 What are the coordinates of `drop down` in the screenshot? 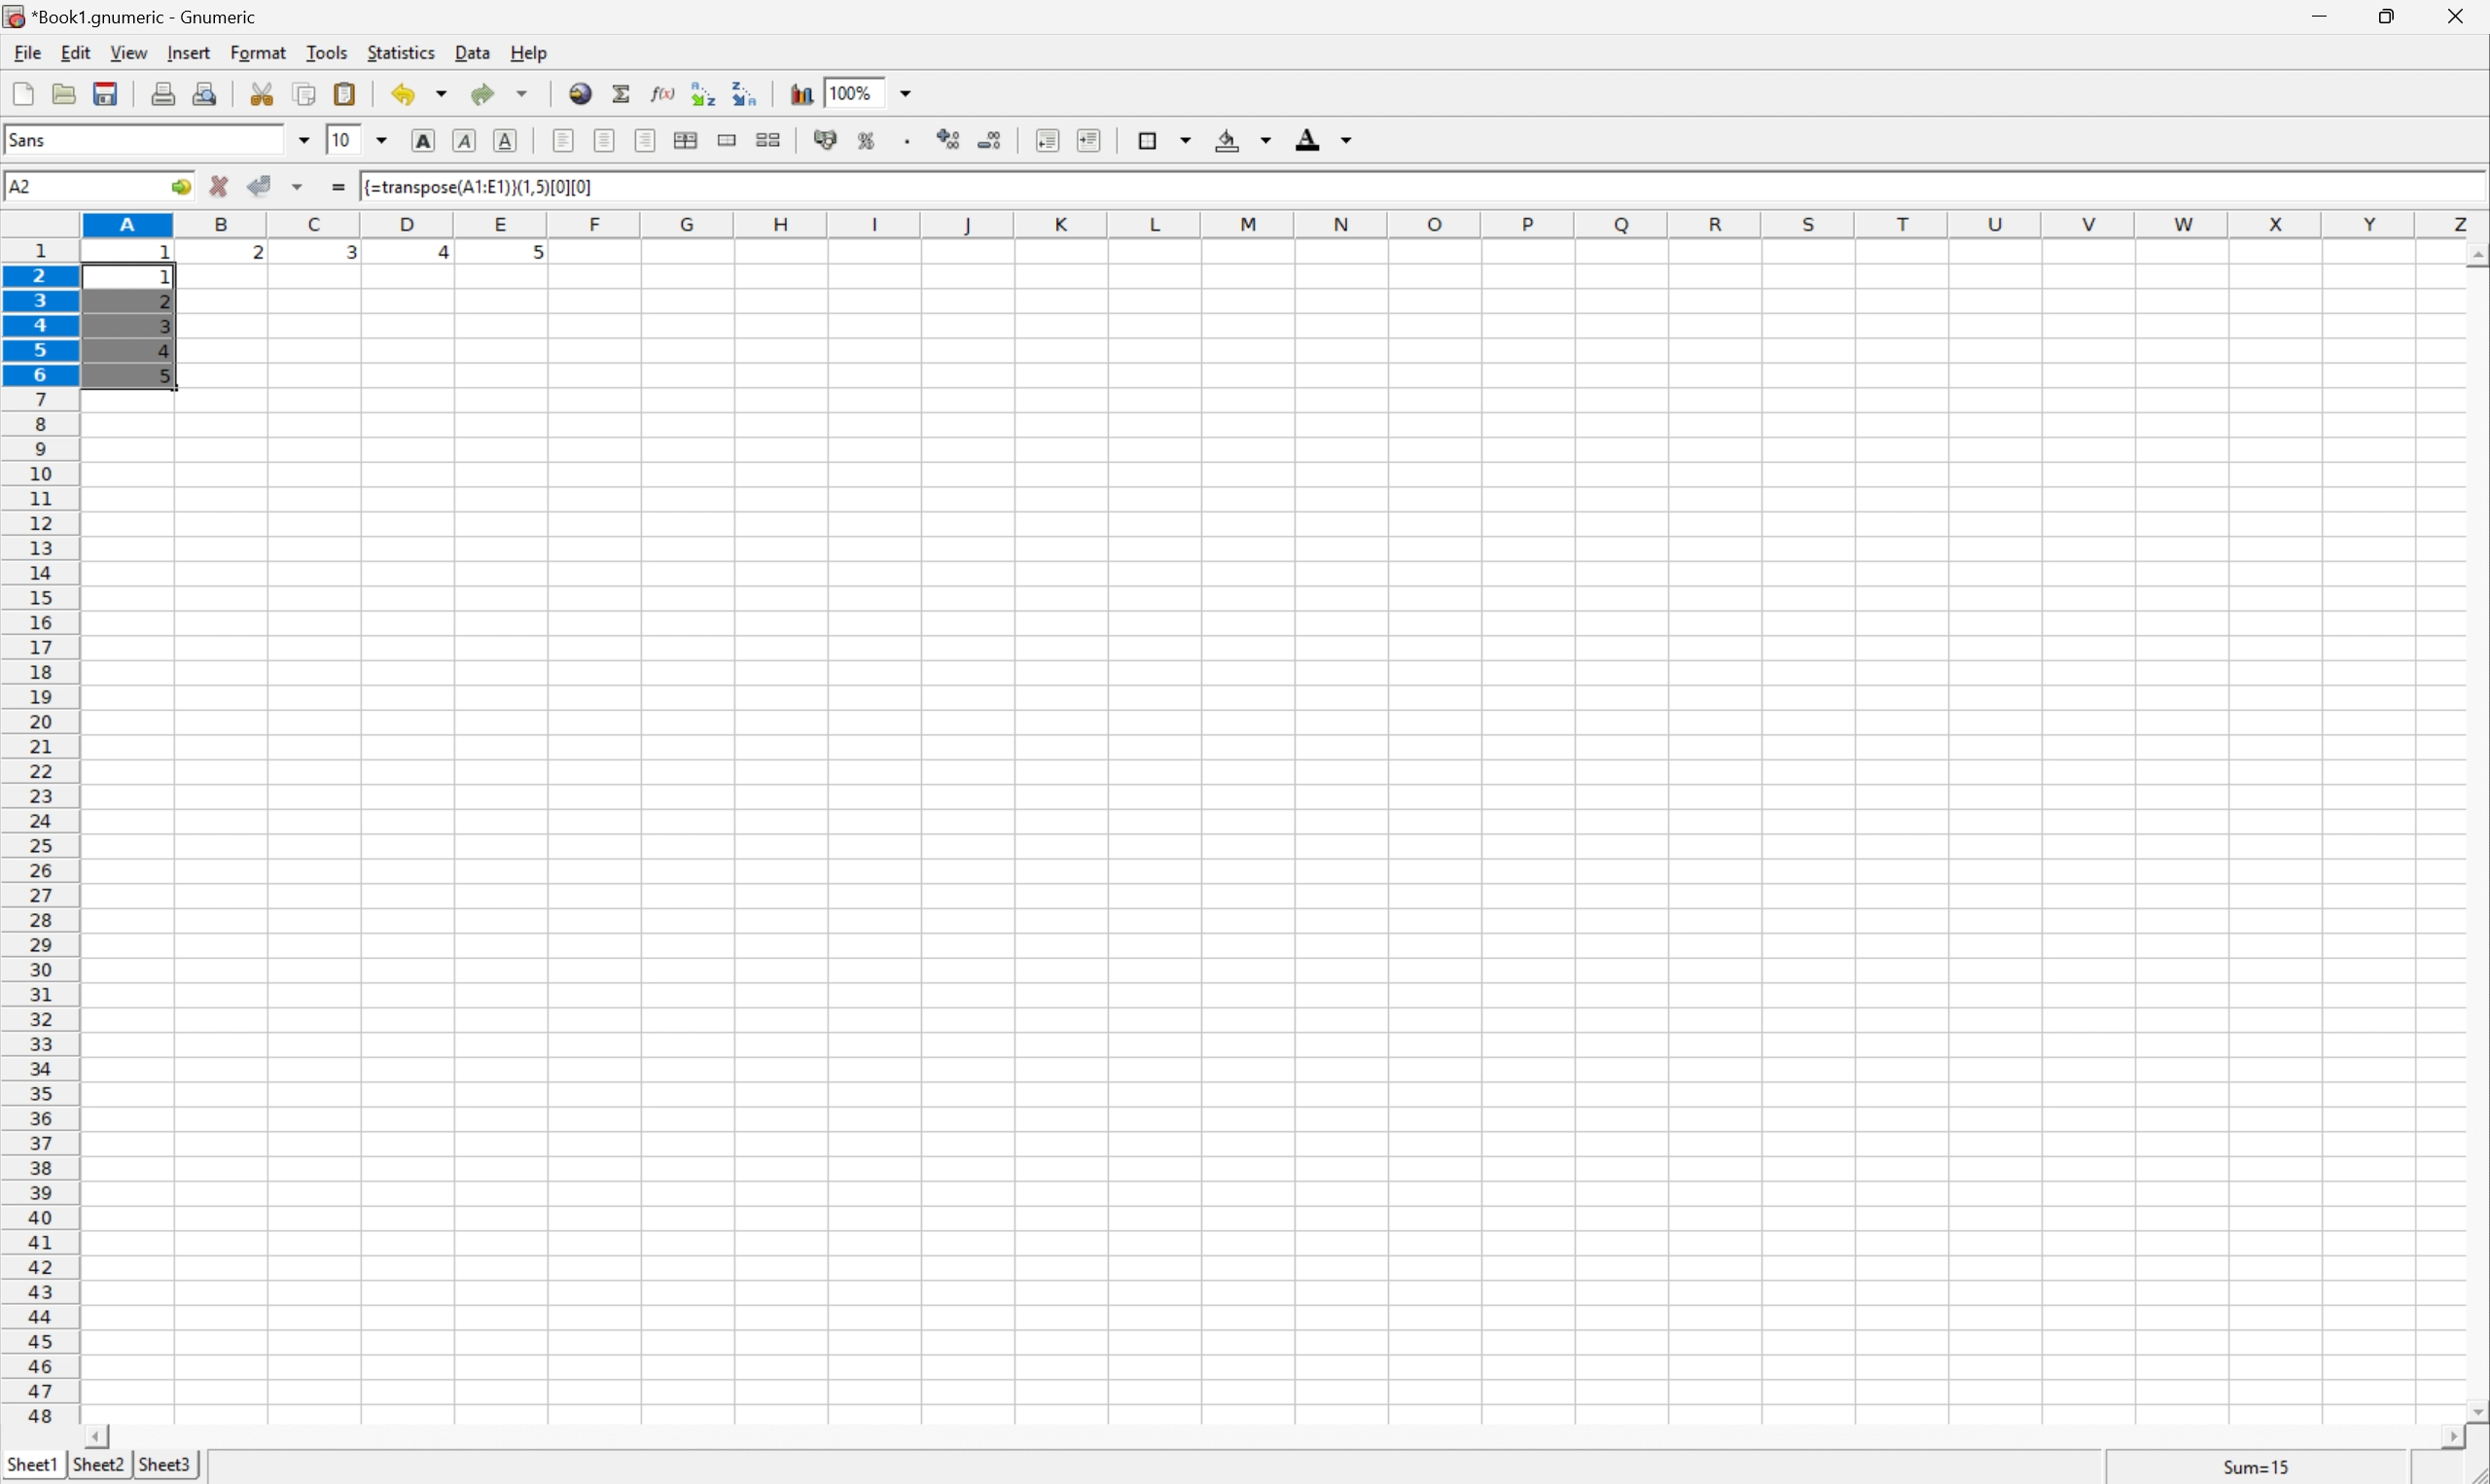 It's located at (304, 143).